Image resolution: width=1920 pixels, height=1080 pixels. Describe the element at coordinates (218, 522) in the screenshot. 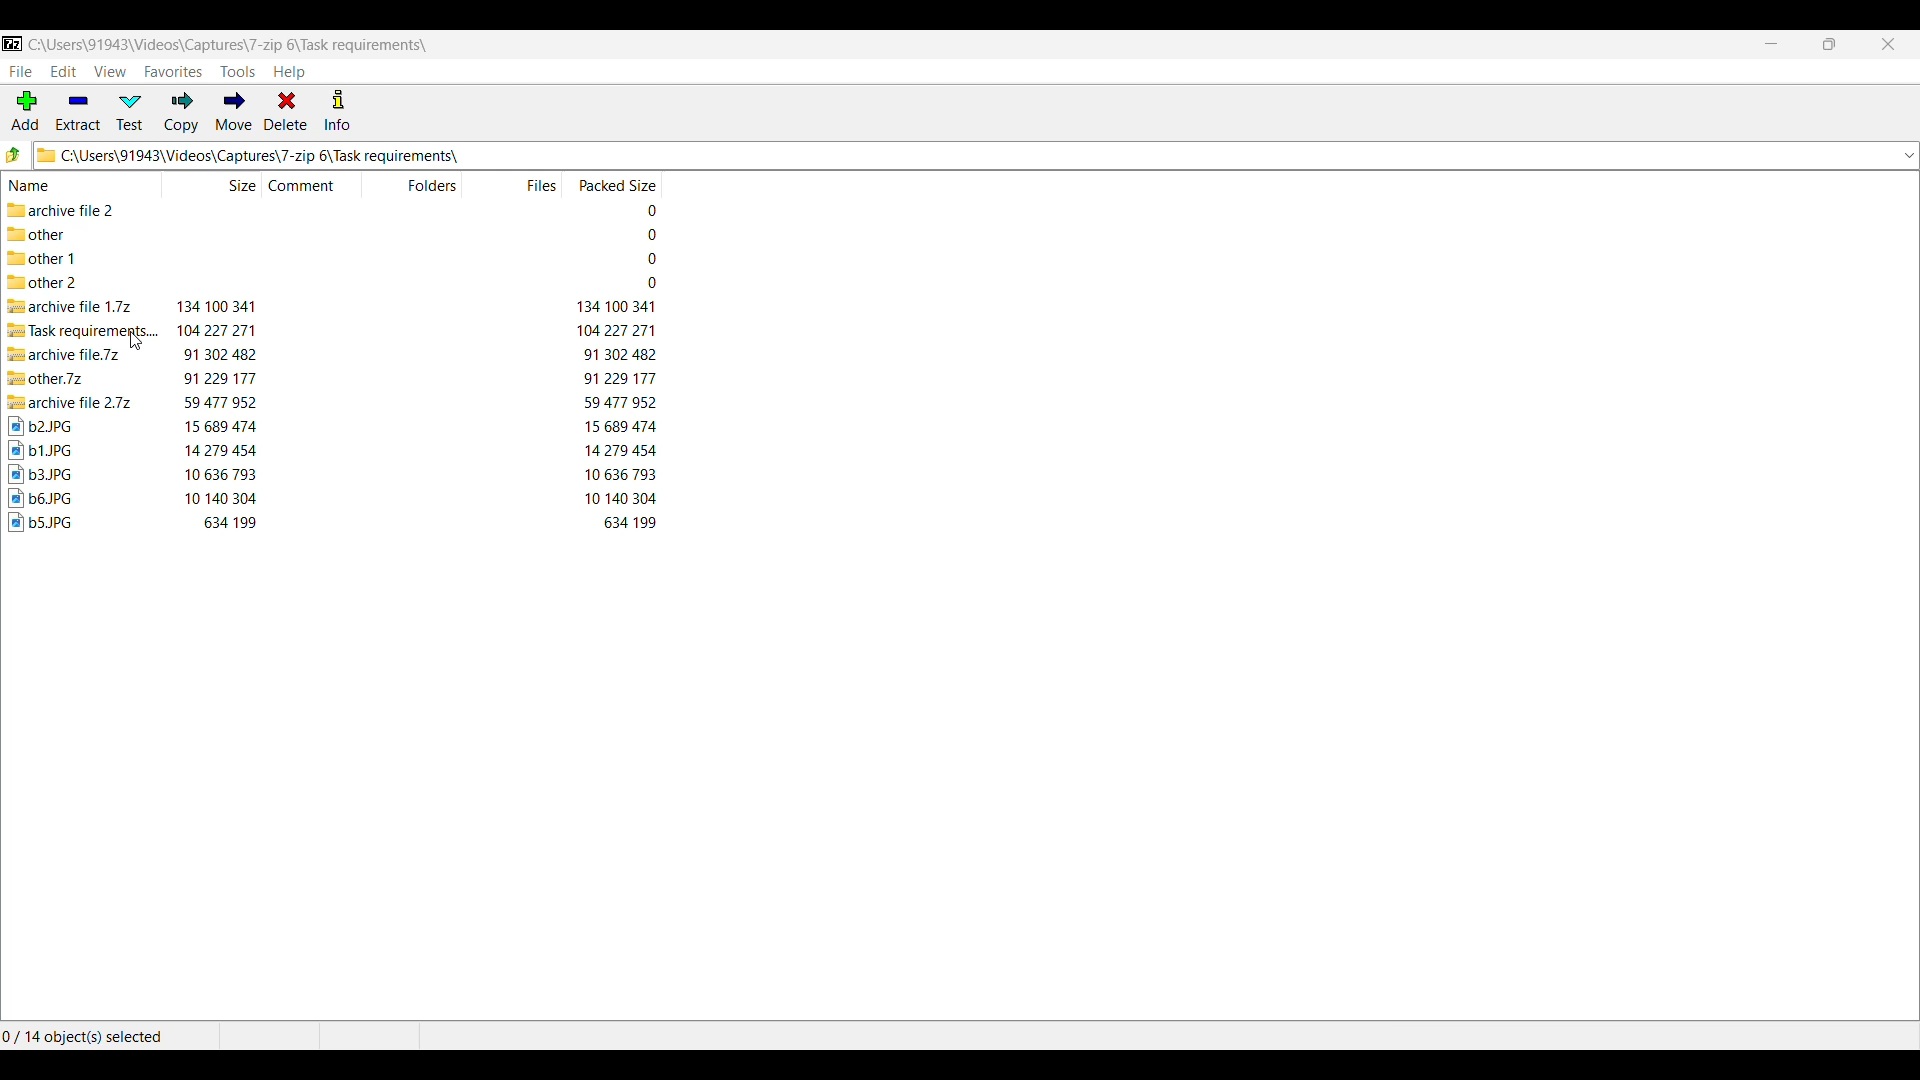

I see `size` at that location.